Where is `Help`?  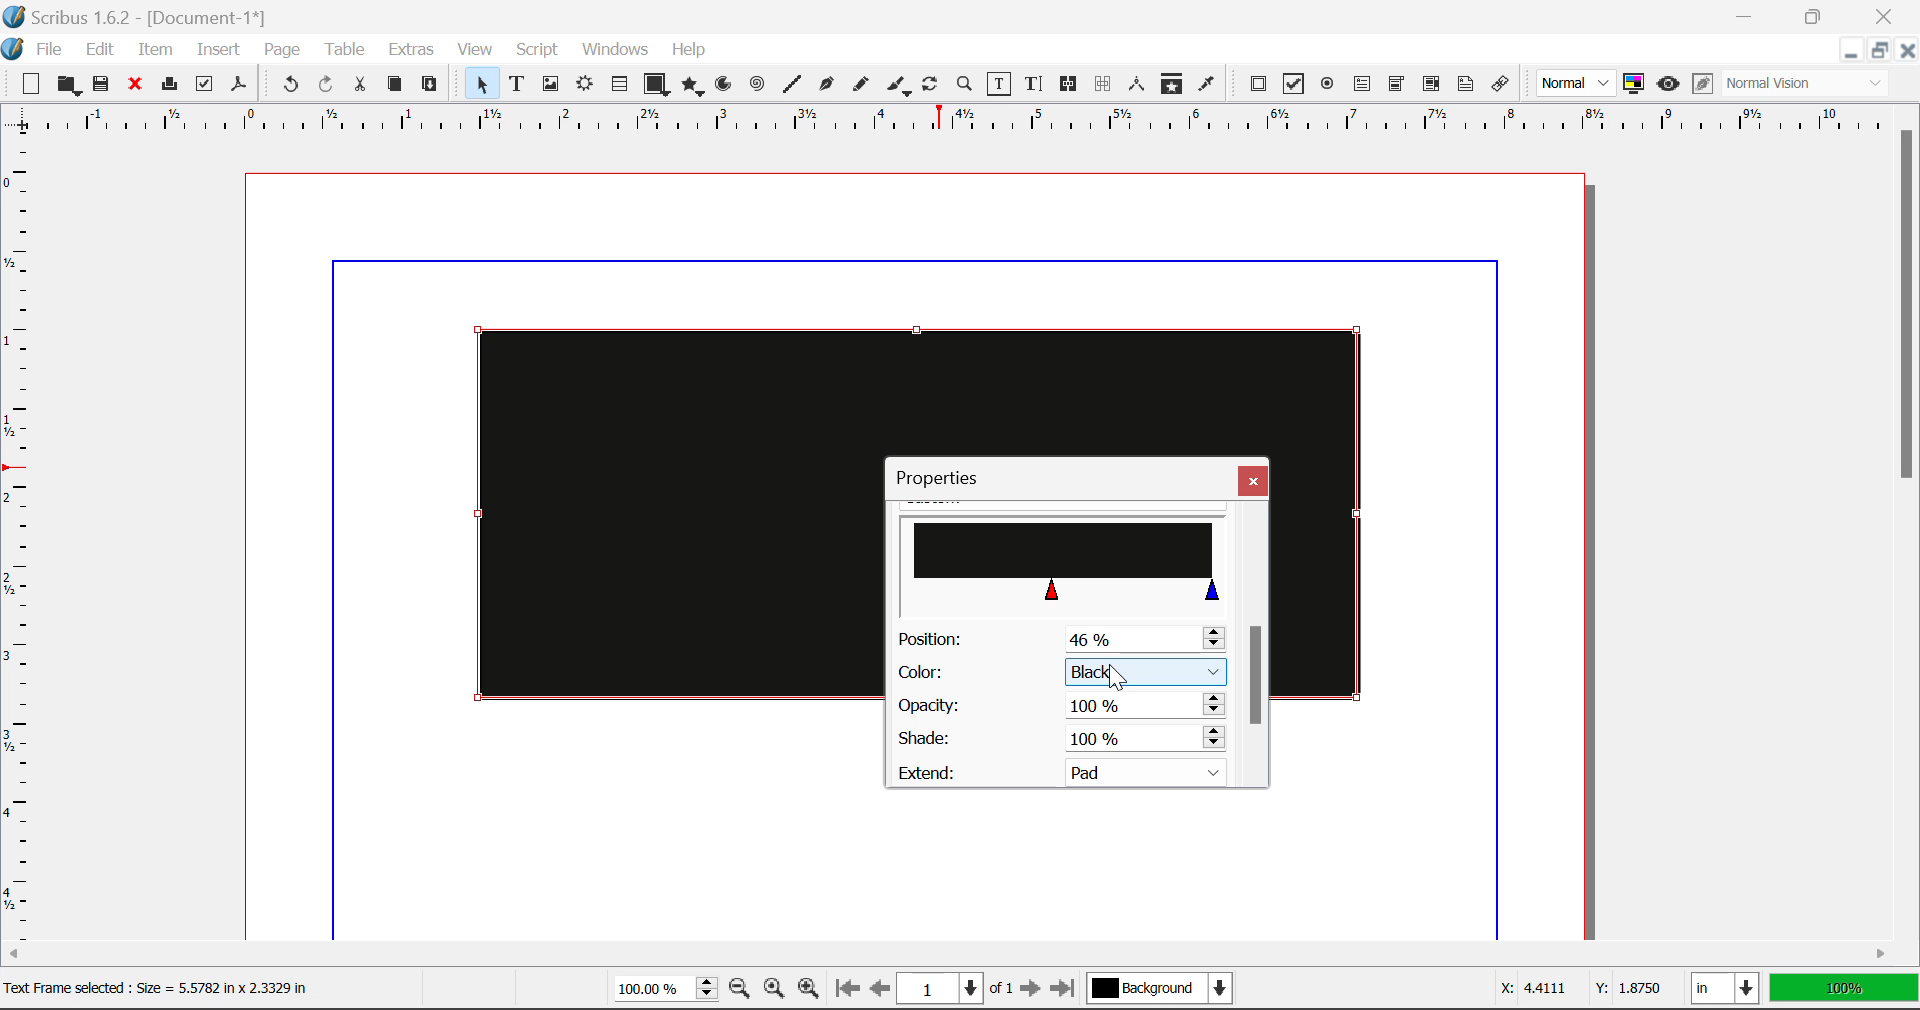 Help is located at coordinates (689, 50).